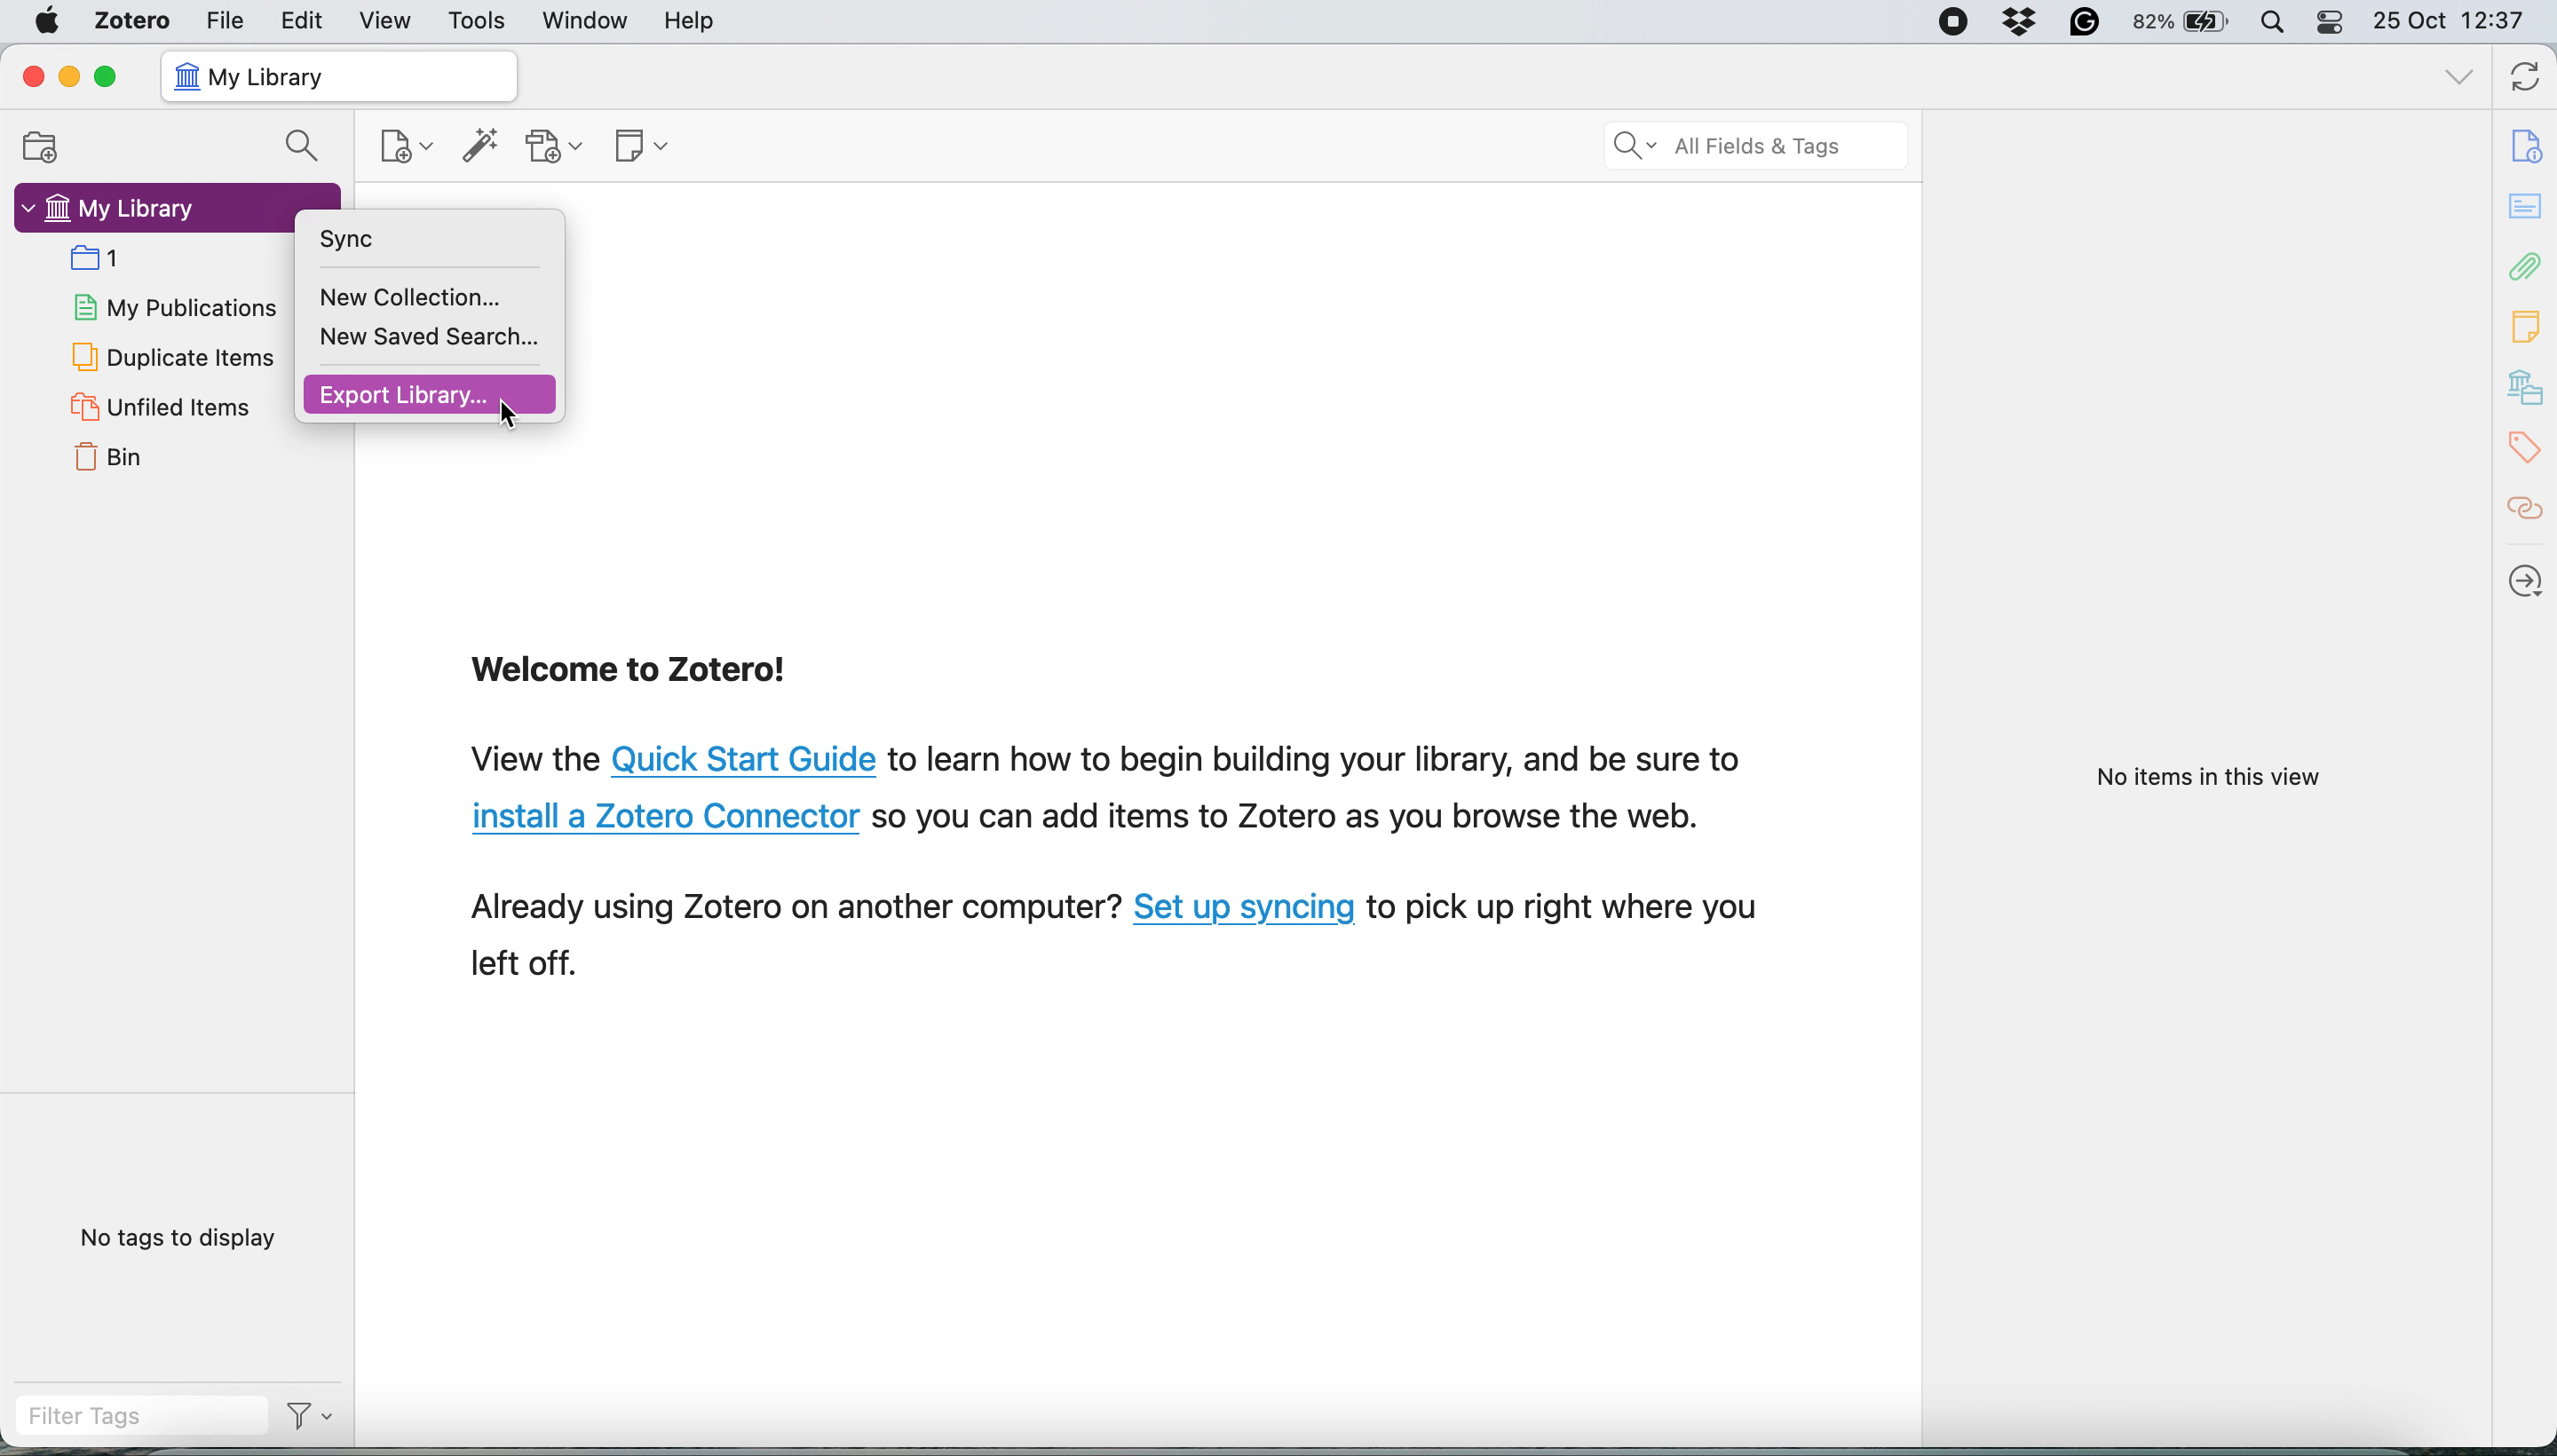 This screenshot has width=2557, height=1456. Describe the element at coordinates (111, 77) in the screenshot. I see `maximise` at that location.